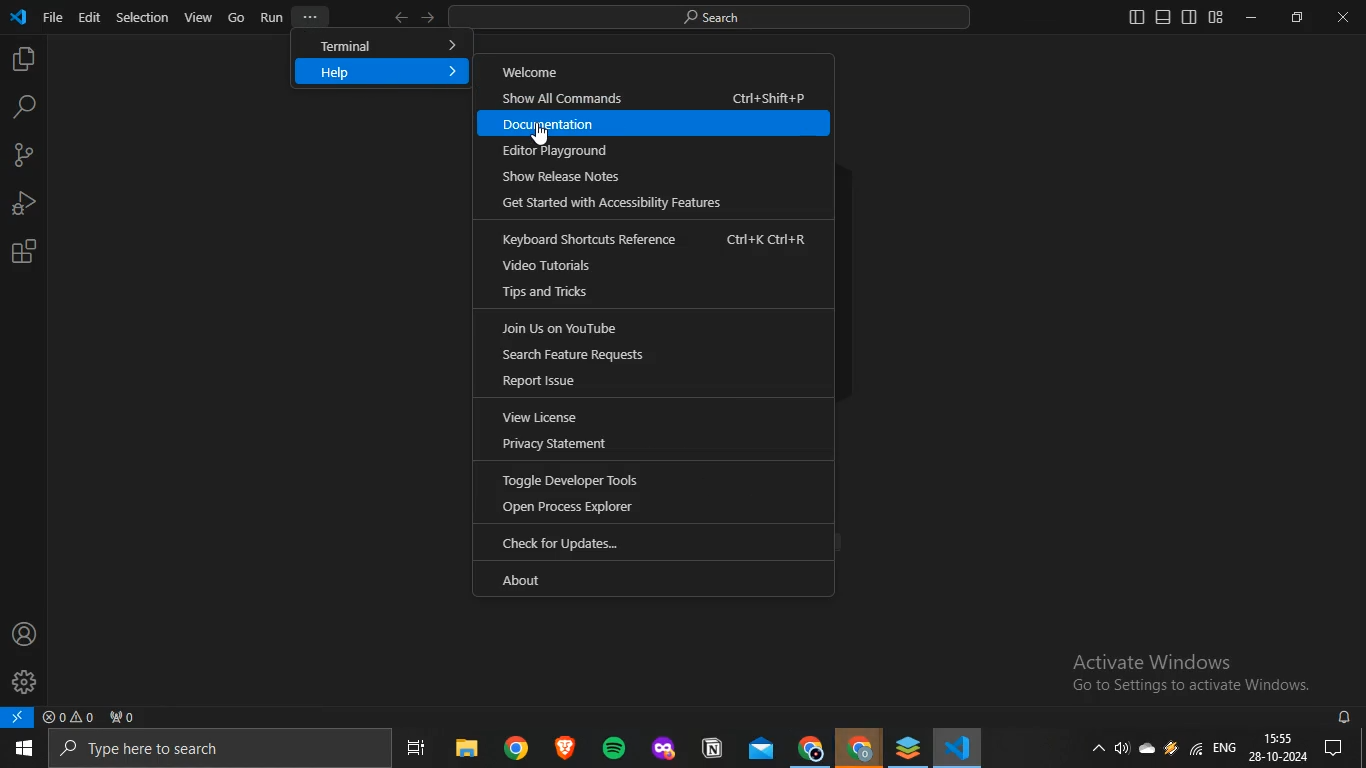 Image resolution: width=1366 pixels, height=768 pixels. What do you see at coordinates (659, 150) in the screenshot?
I see `Editor Playground` at bounding box center [659, 150].